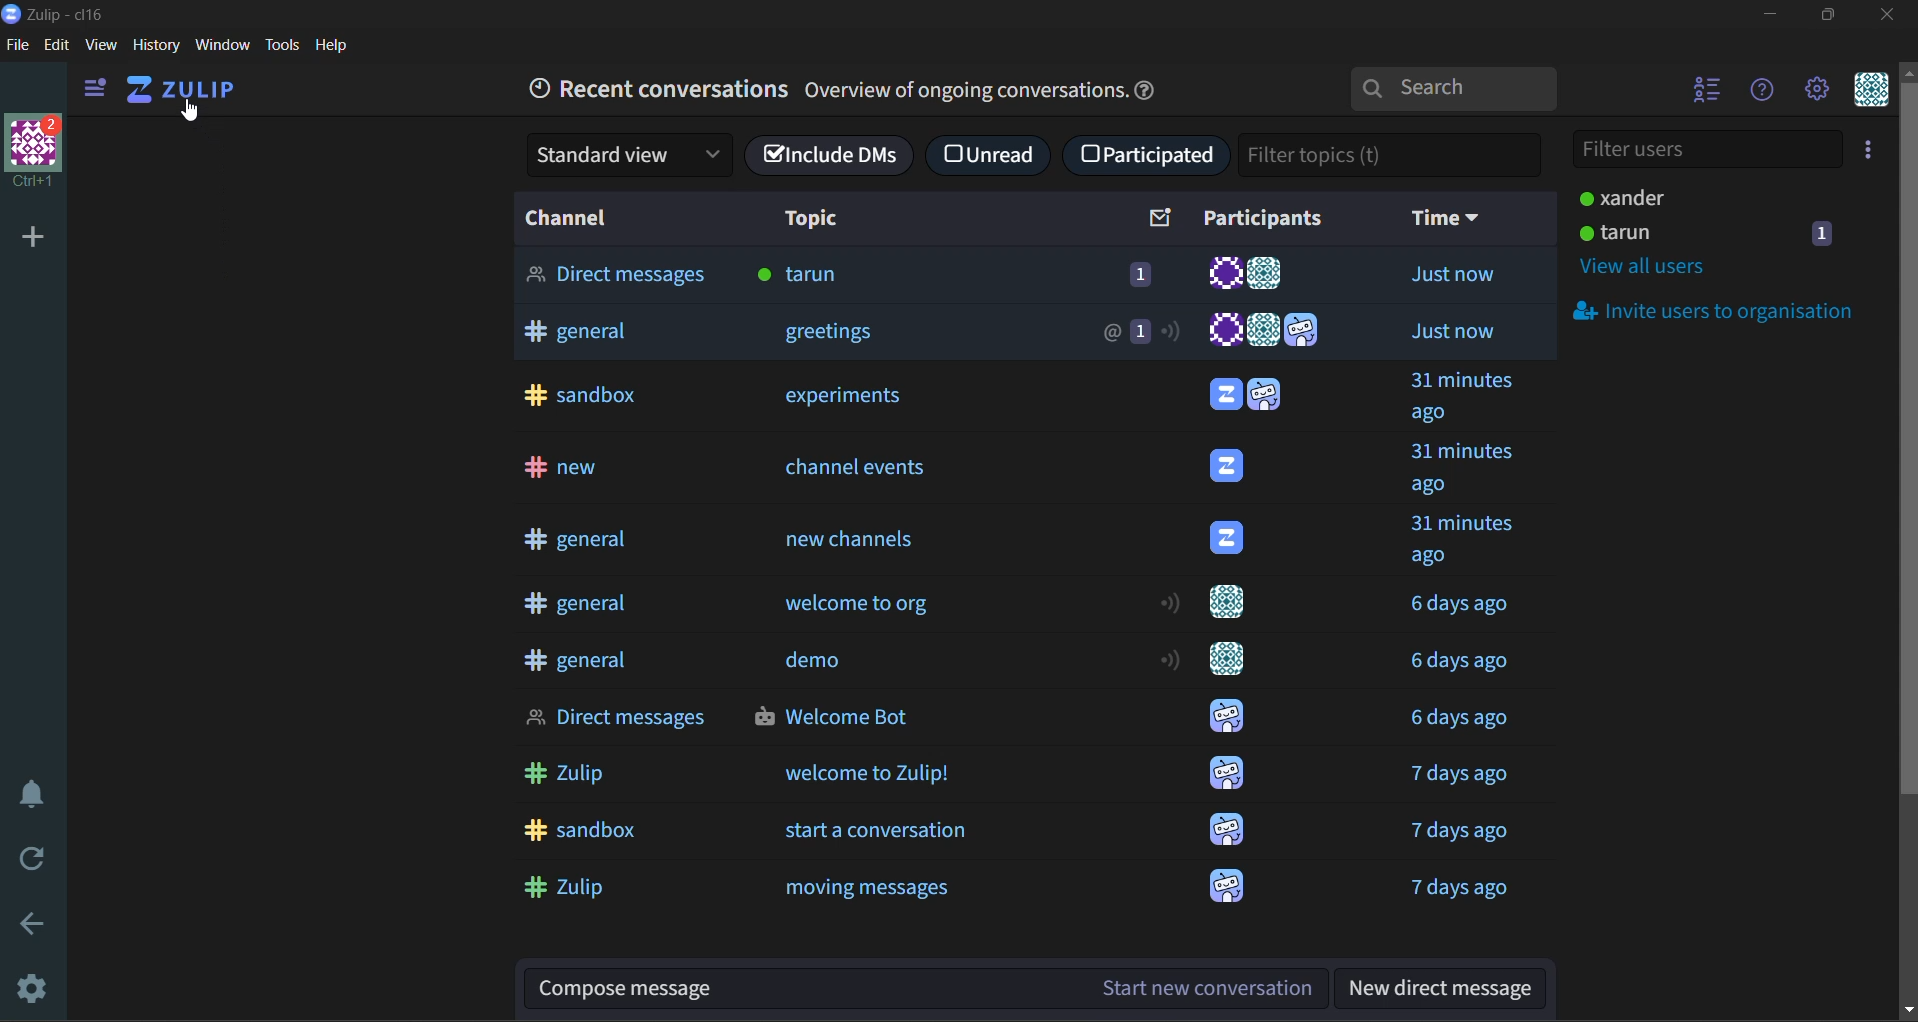 The height and width of the screenshot is (1022, 1918). Describe the element at coordinates (29, 236) in the screenshot. I see `add a new organisation` at that location.